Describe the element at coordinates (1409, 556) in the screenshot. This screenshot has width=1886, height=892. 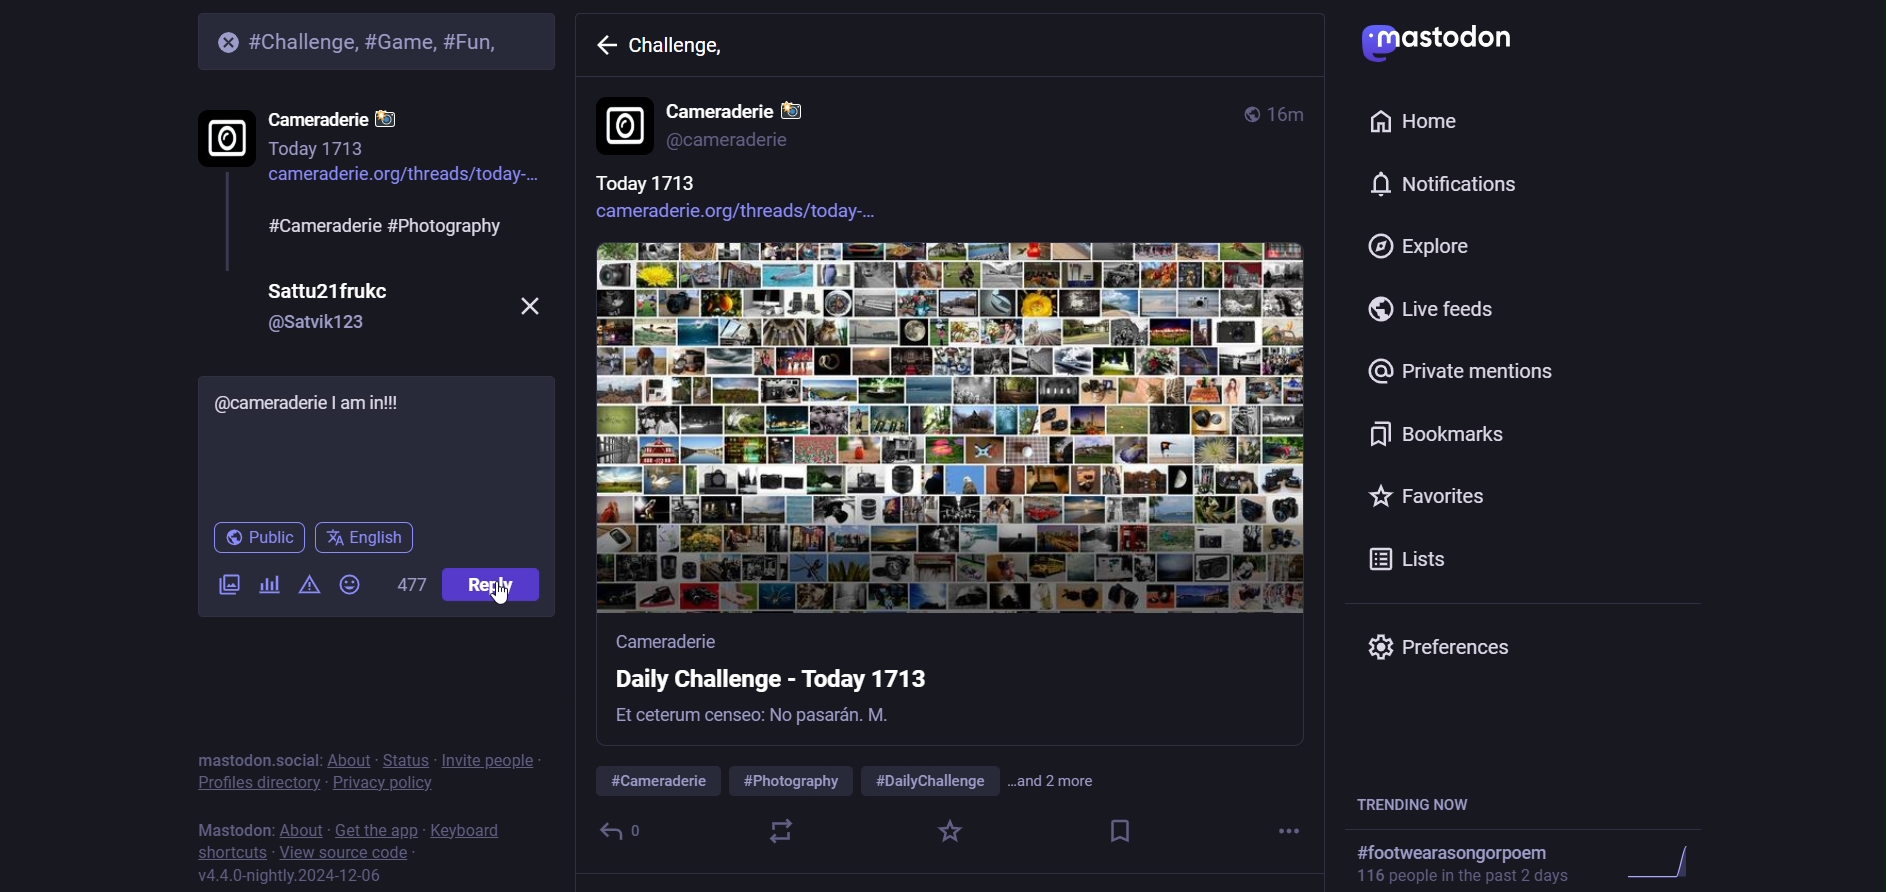
I see `lists` at that location.